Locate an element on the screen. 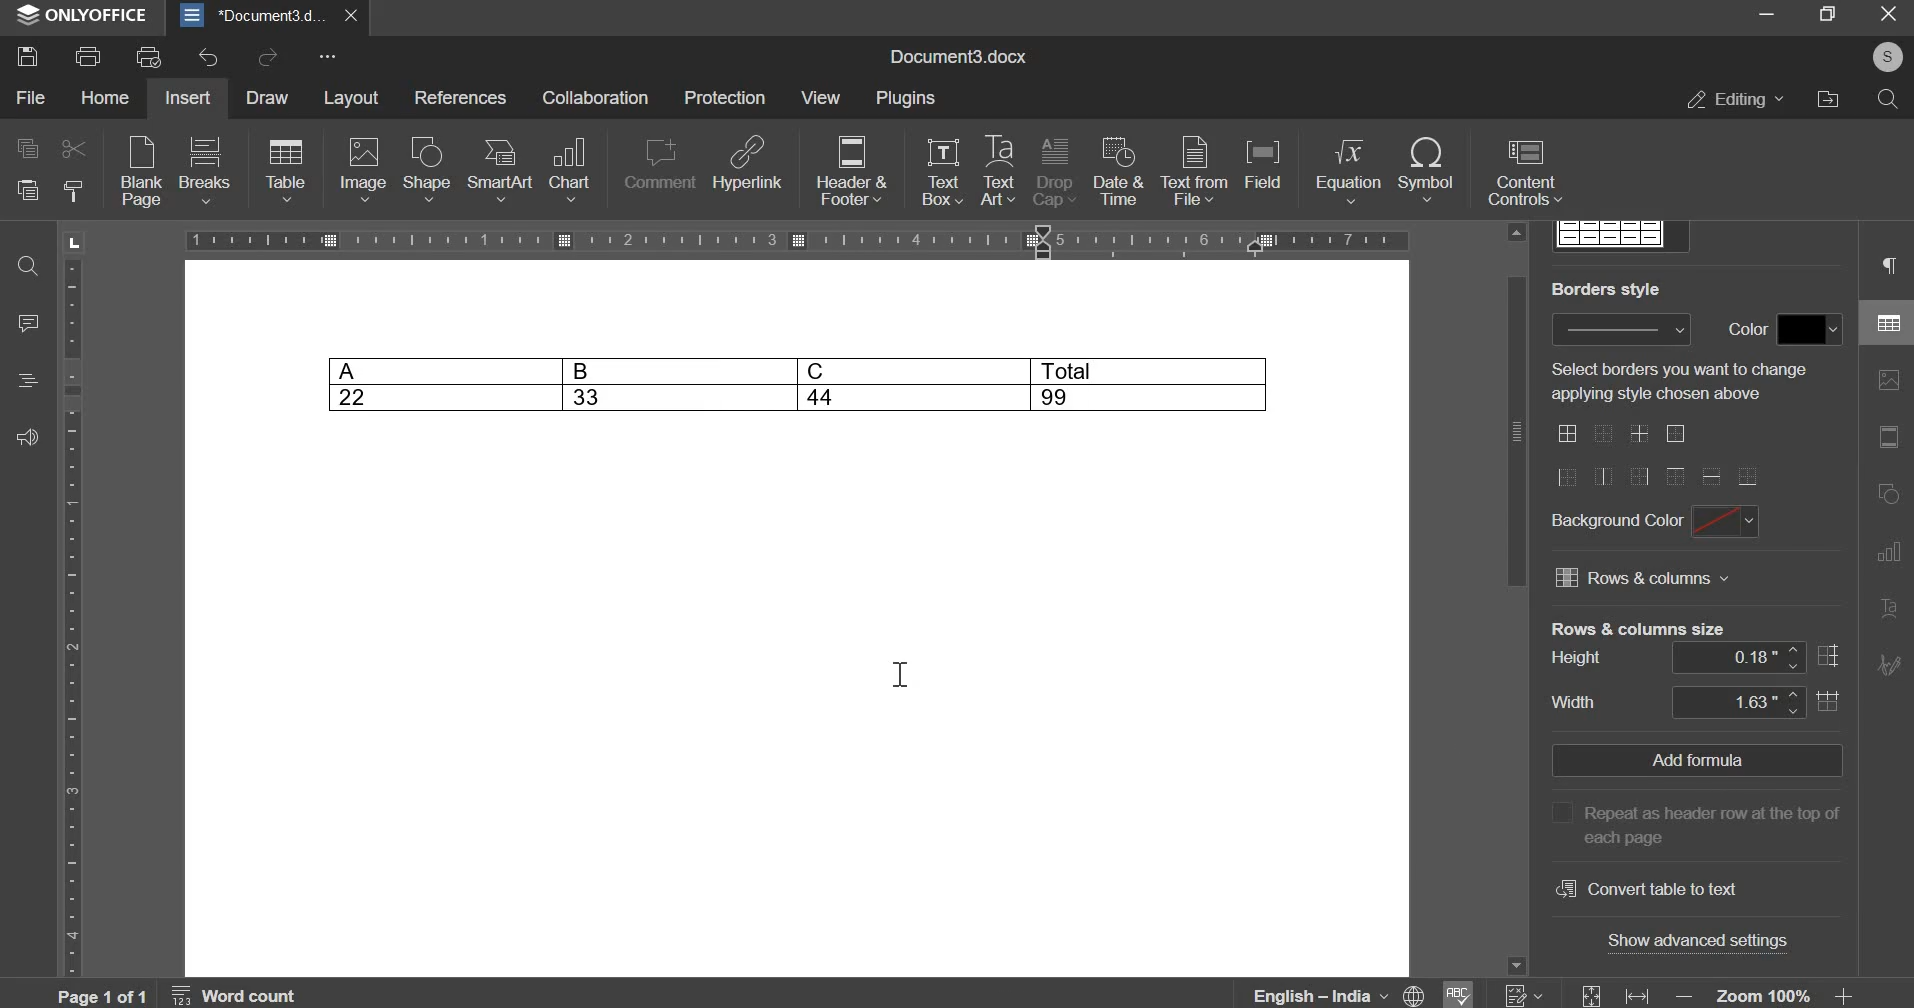 The width and height of the screenshot is (1914, 1008). view is located at coordinates (822, 96).